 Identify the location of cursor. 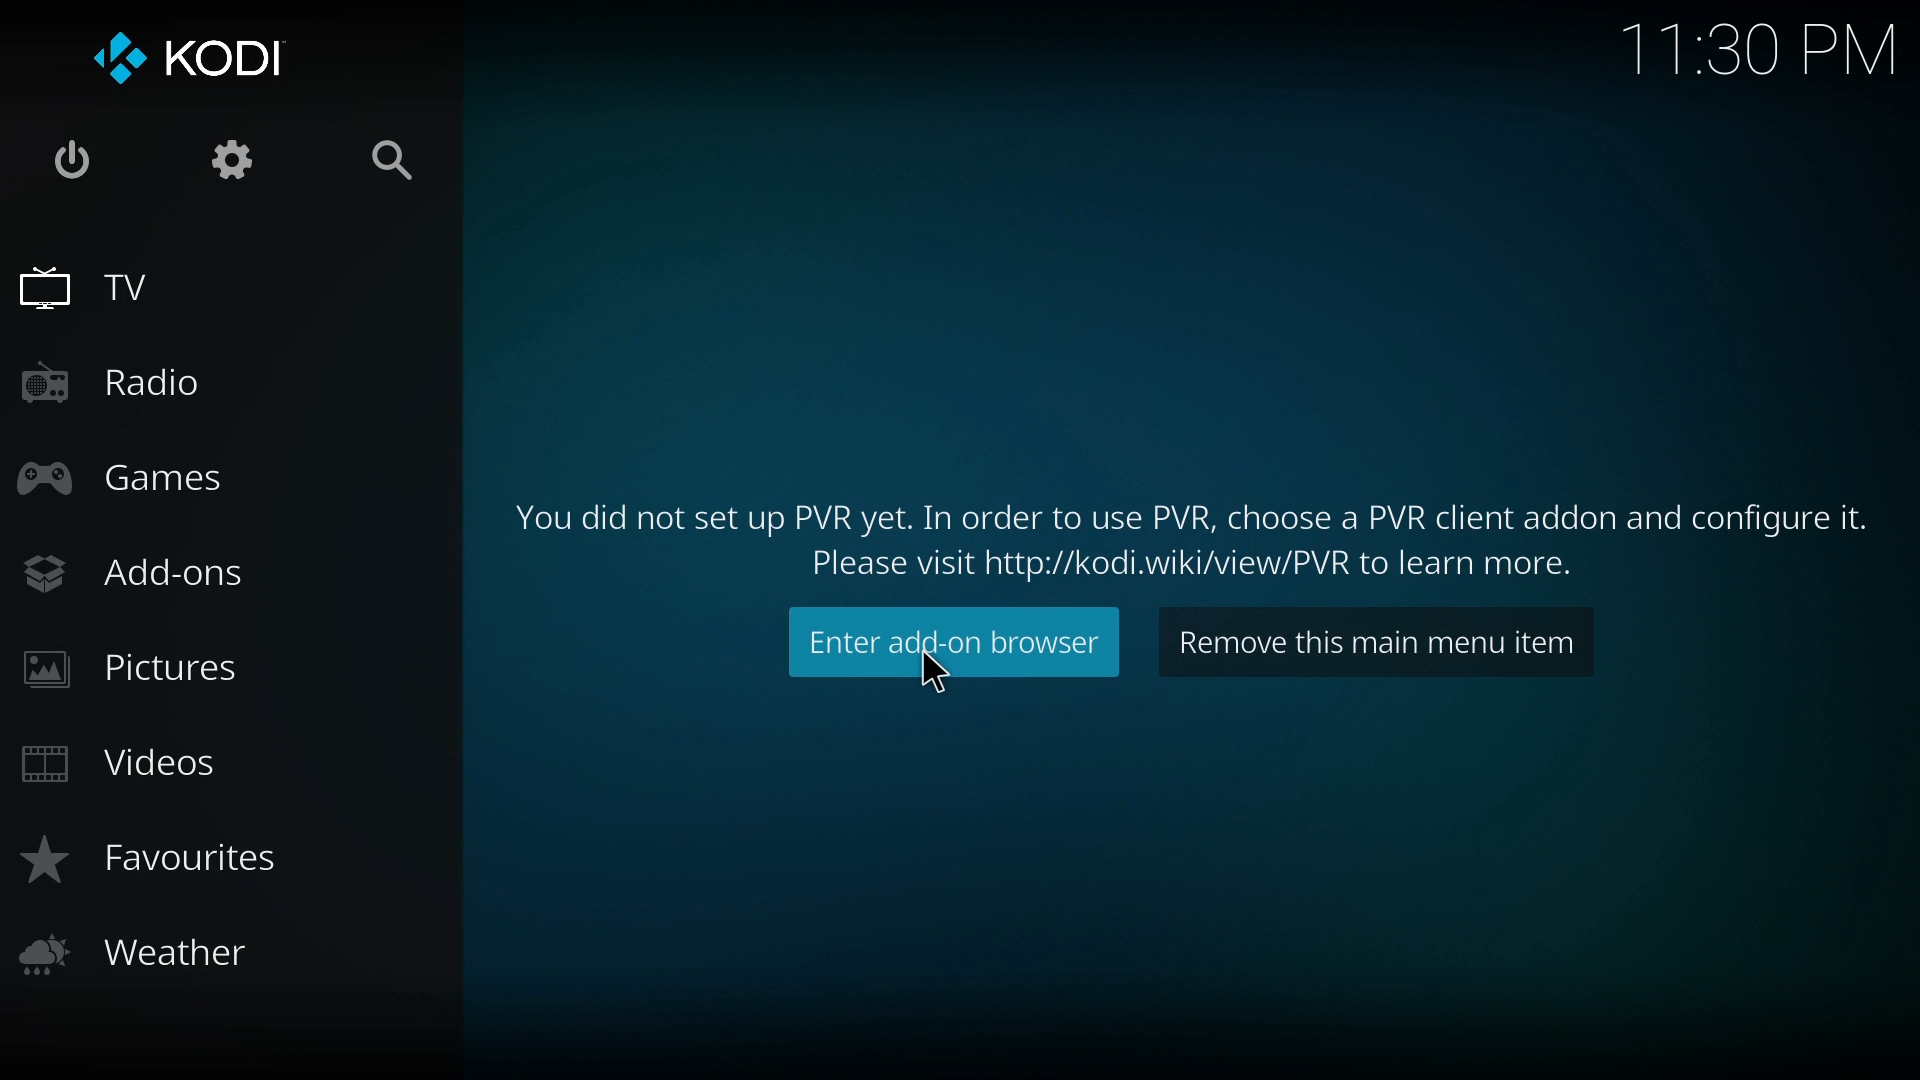
(947, 674).